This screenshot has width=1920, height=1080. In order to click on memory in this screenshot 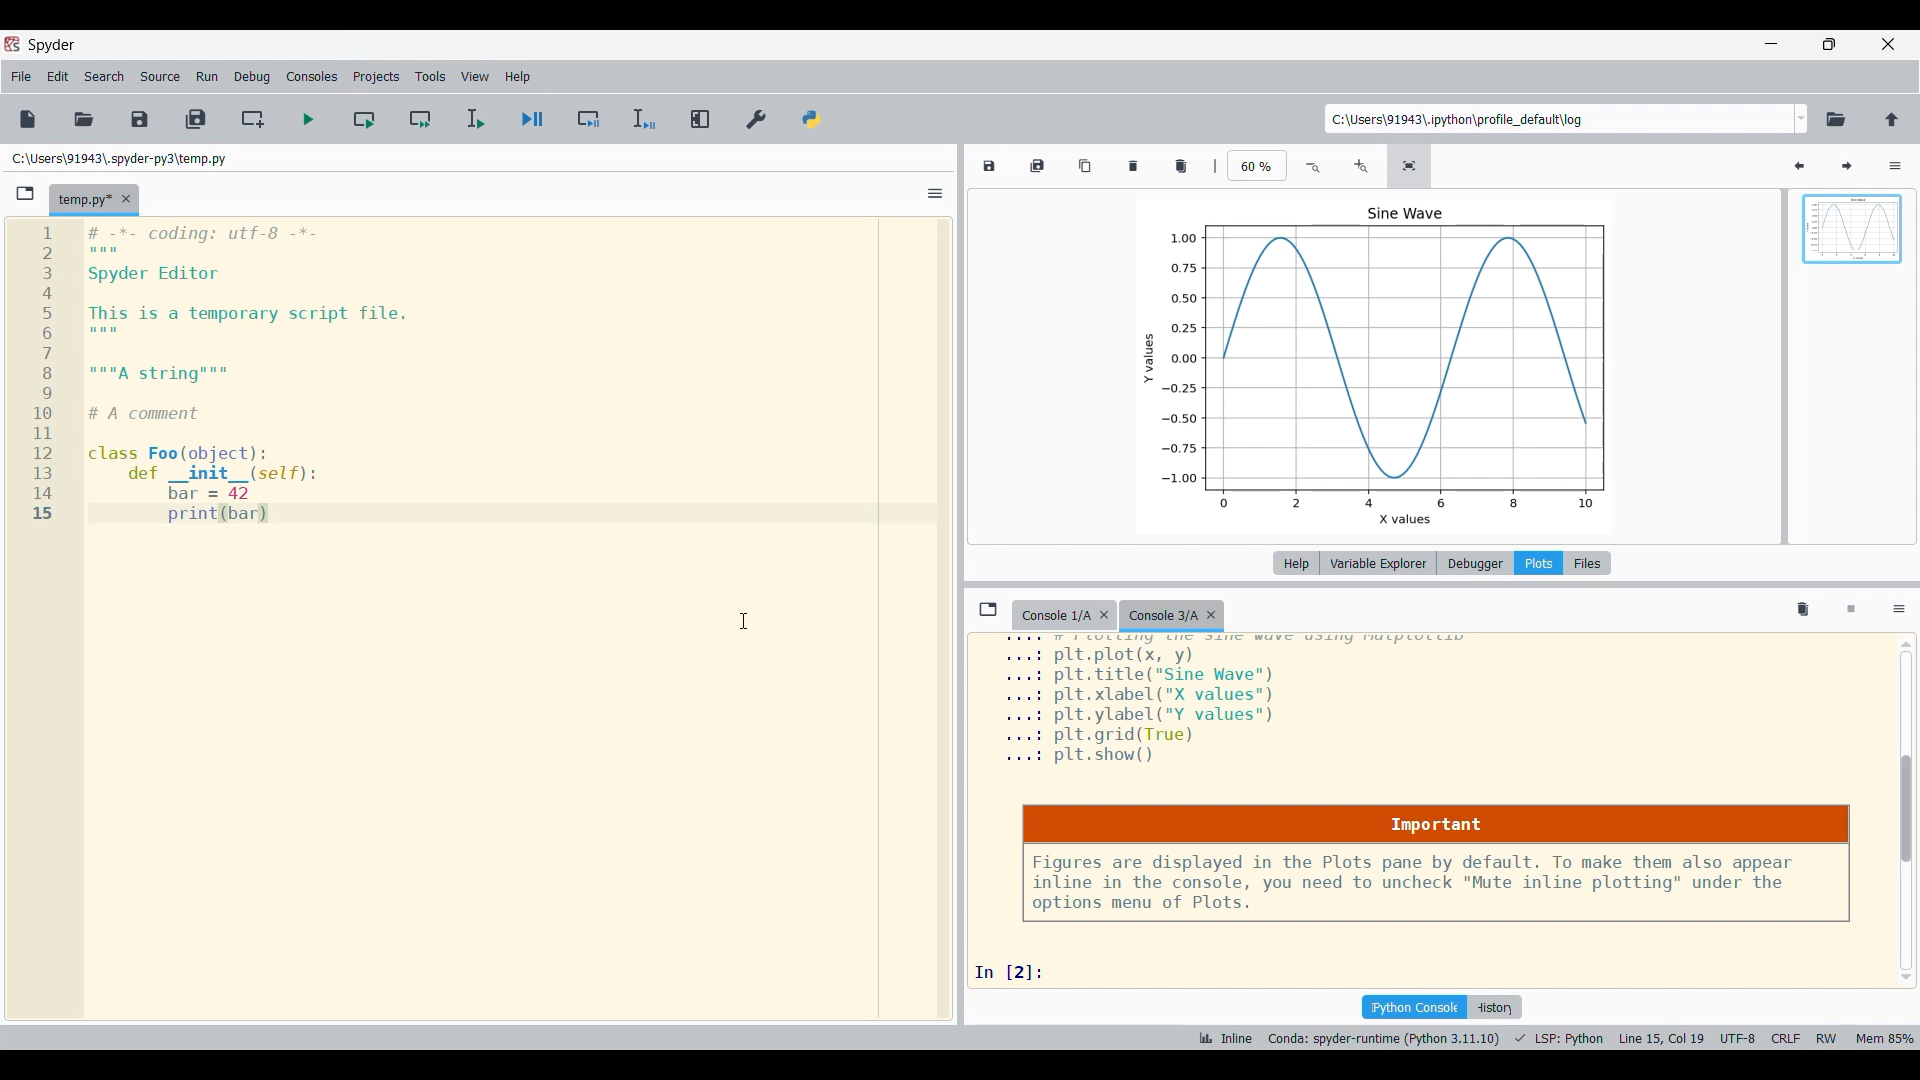, I will do `click(1886, 1037)`.